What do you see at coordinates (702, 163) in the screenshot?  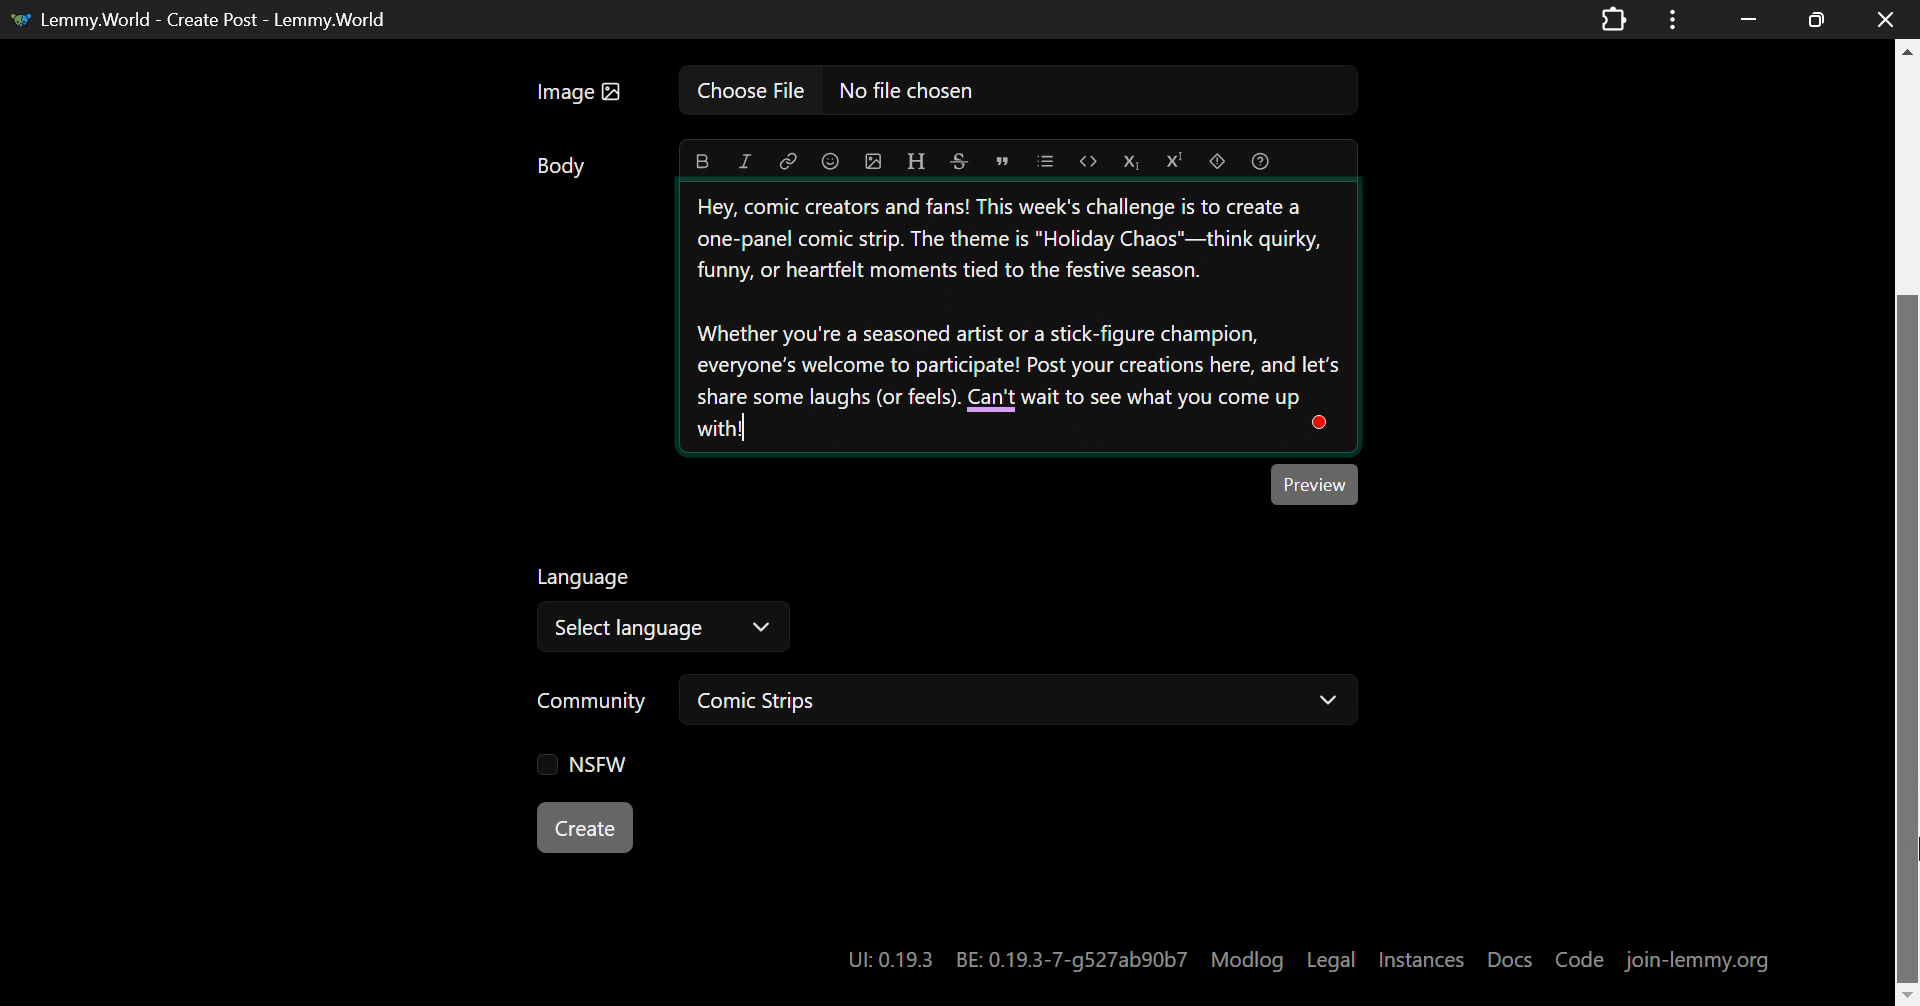 I see `bold` at bounding box center [702, 163].